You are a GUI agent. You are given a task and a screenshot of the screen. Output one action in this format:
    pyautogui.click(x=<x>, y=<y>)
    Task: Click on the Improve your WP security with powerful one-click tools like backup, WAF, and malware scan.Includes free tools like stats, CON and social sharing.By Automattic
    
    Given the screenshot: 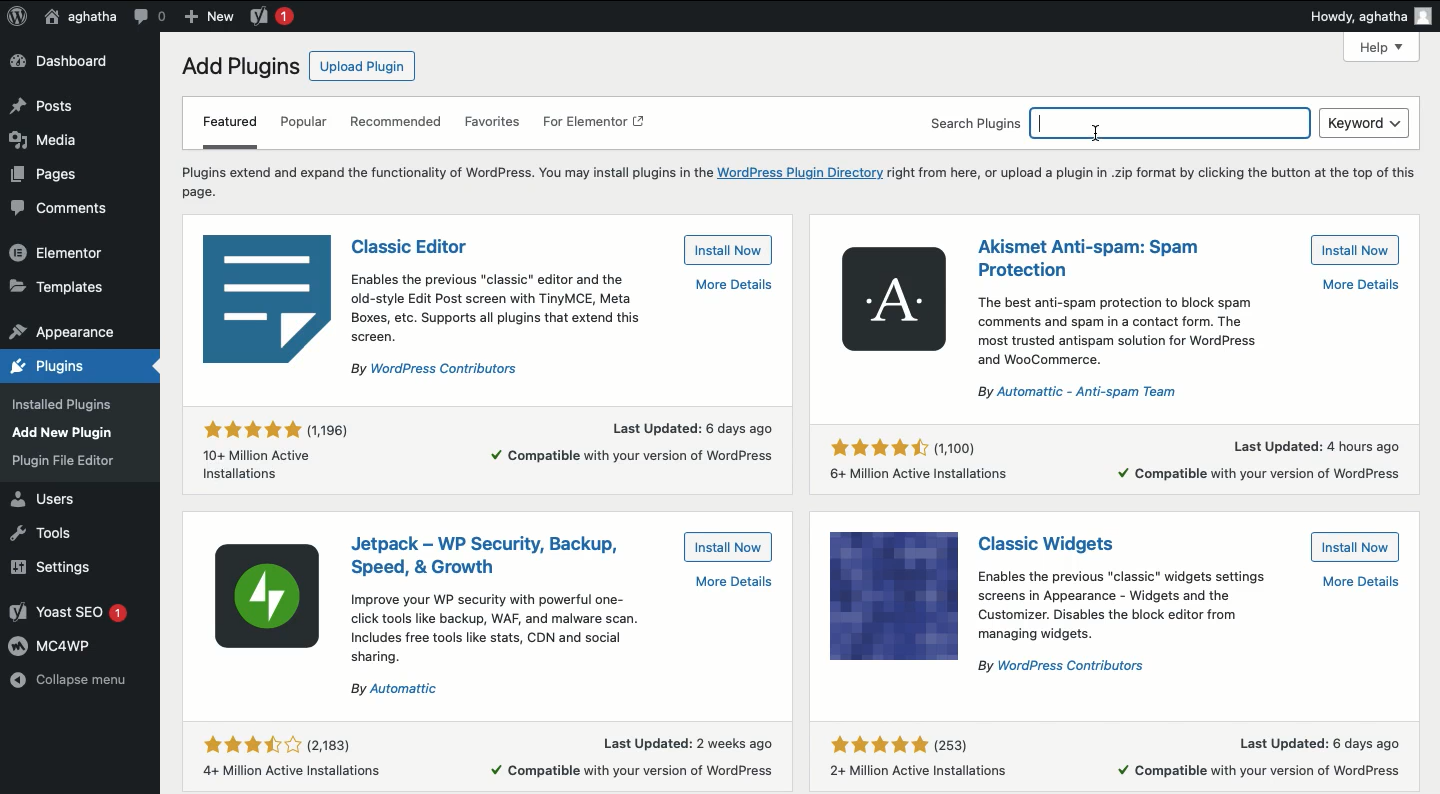 What is the action you would take?
    pyautogui.click(x=560, y=637)
    